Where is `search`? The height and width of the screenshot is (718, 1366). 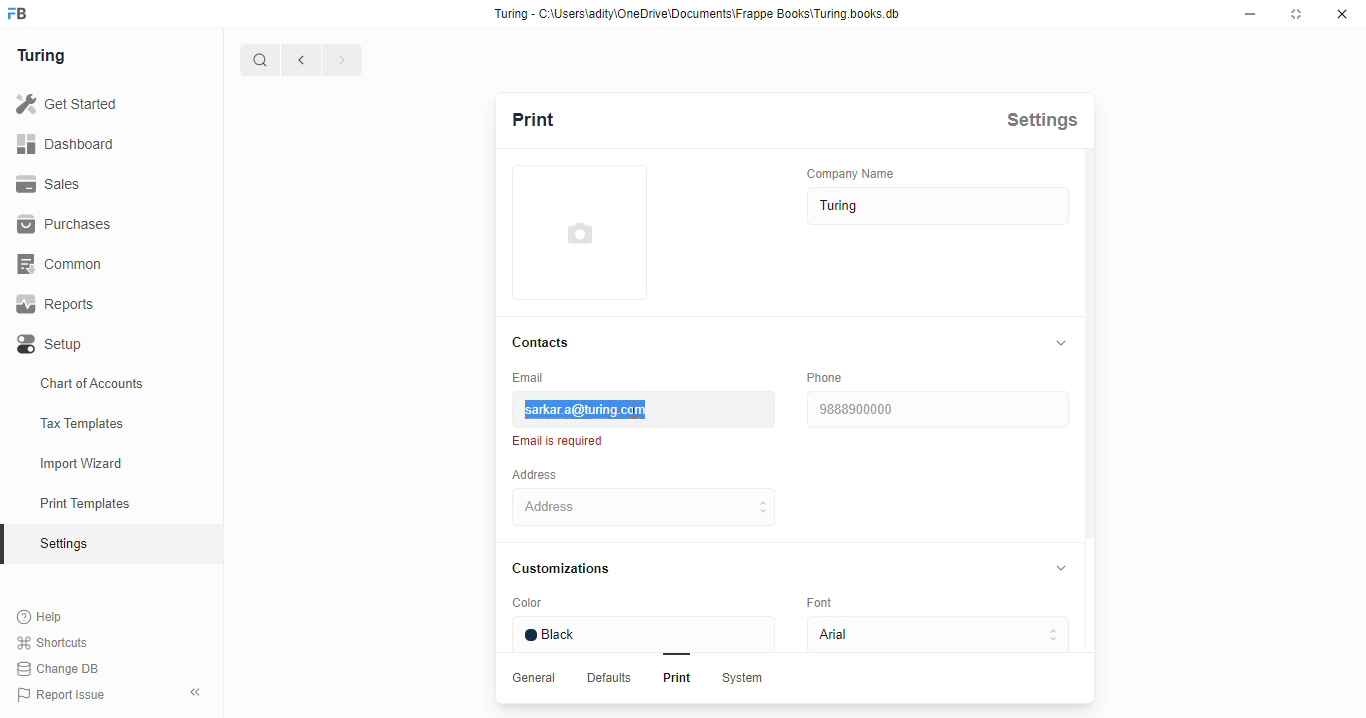
search is located at coordinates (261, 60).